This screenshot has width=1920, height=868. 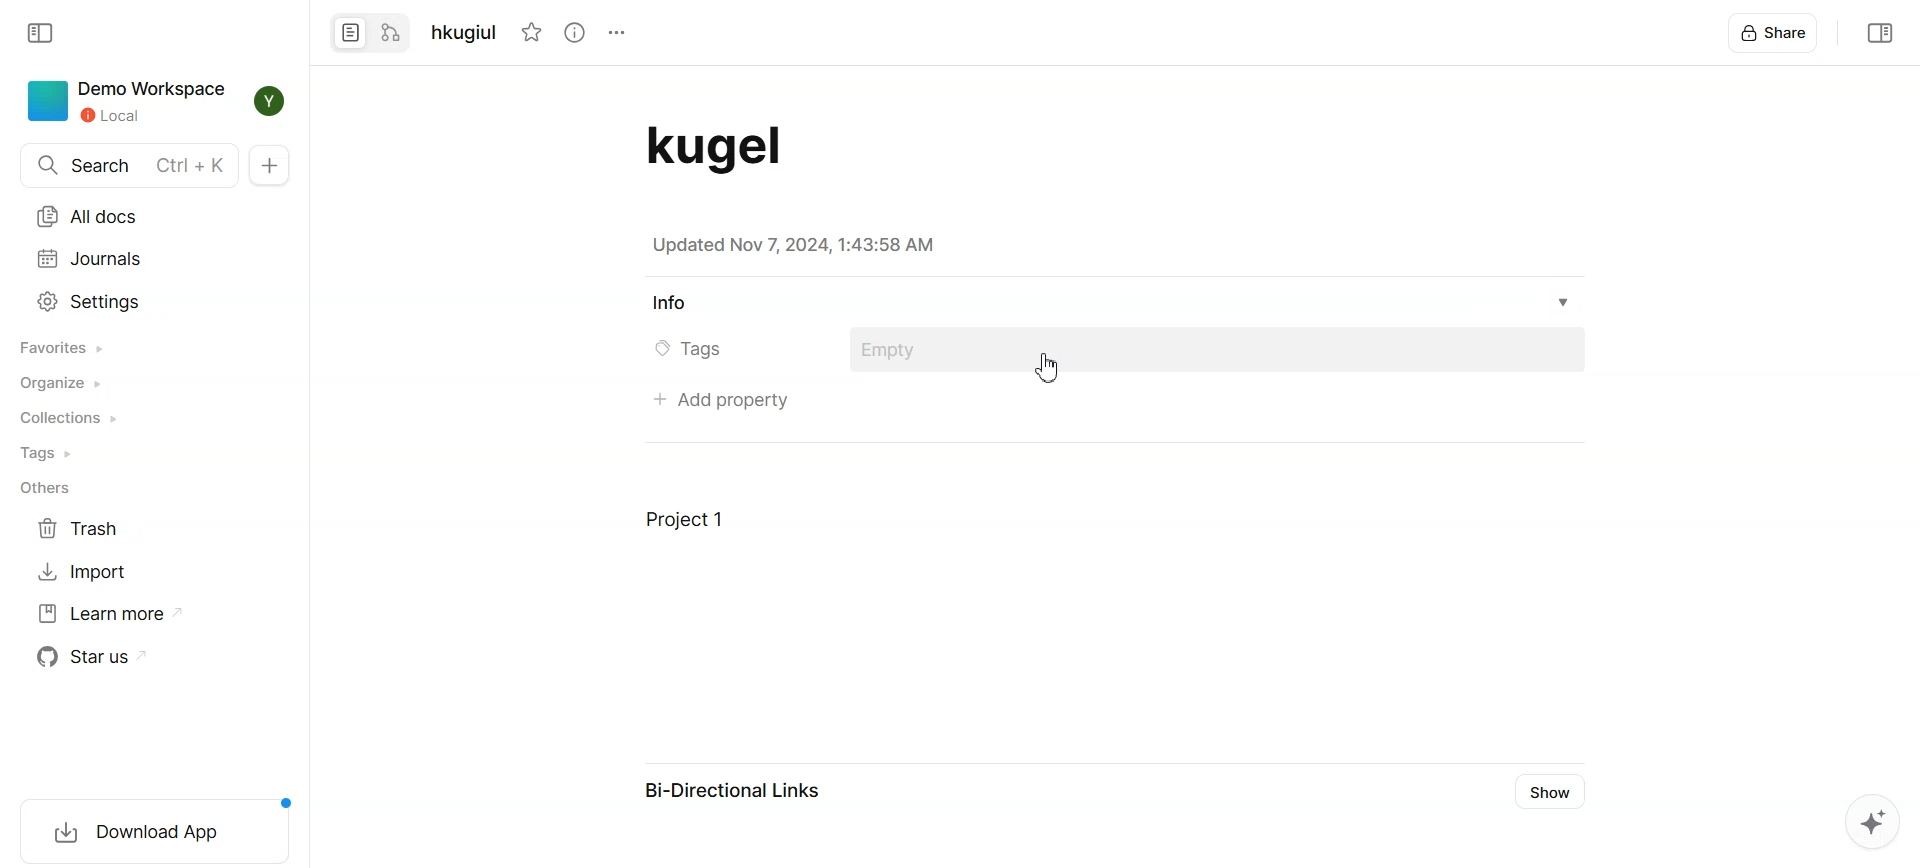 I want to click on Convert to page, so click(x=351, y=34).